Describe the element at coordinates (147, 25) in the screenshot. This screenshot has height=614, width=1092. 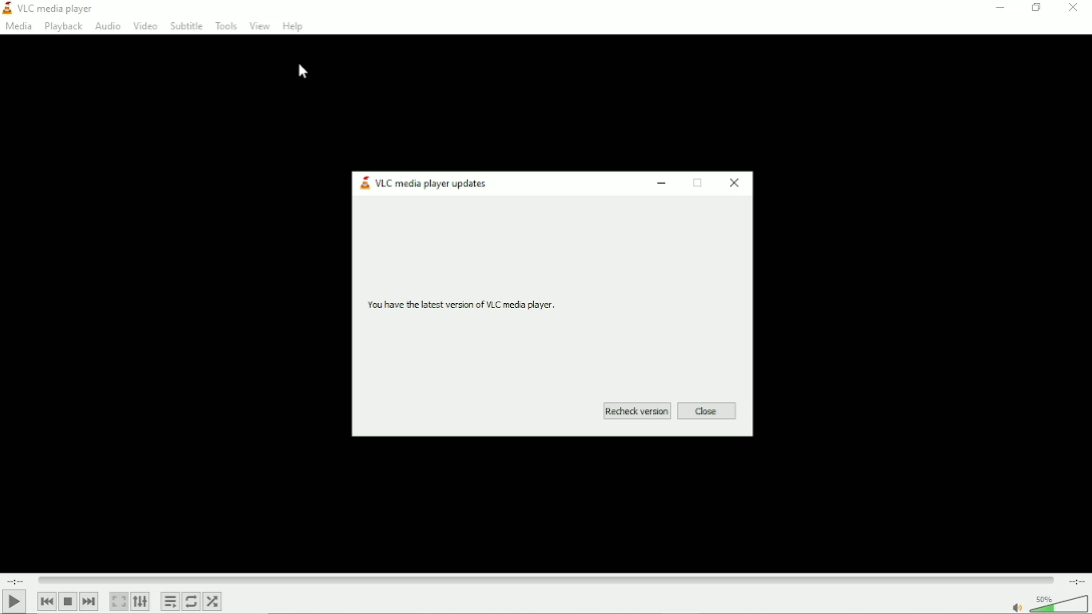
I see `Video` at that location.